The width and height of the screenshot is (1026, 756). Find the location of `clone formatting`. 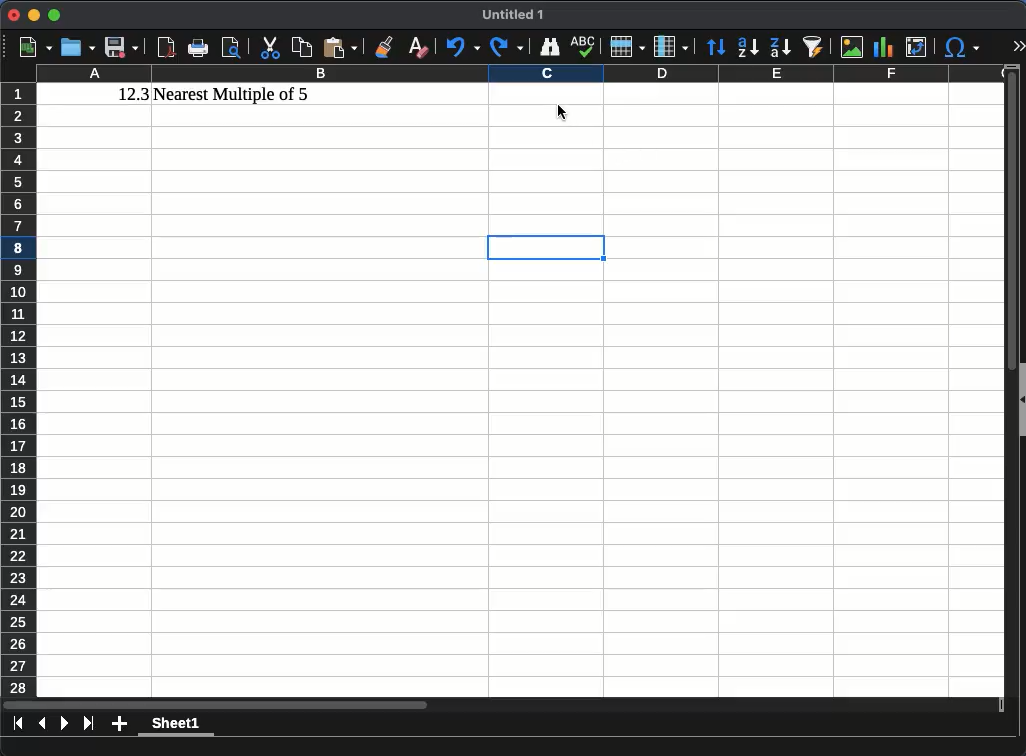

clone formatting is located at coordinates (383, 47).